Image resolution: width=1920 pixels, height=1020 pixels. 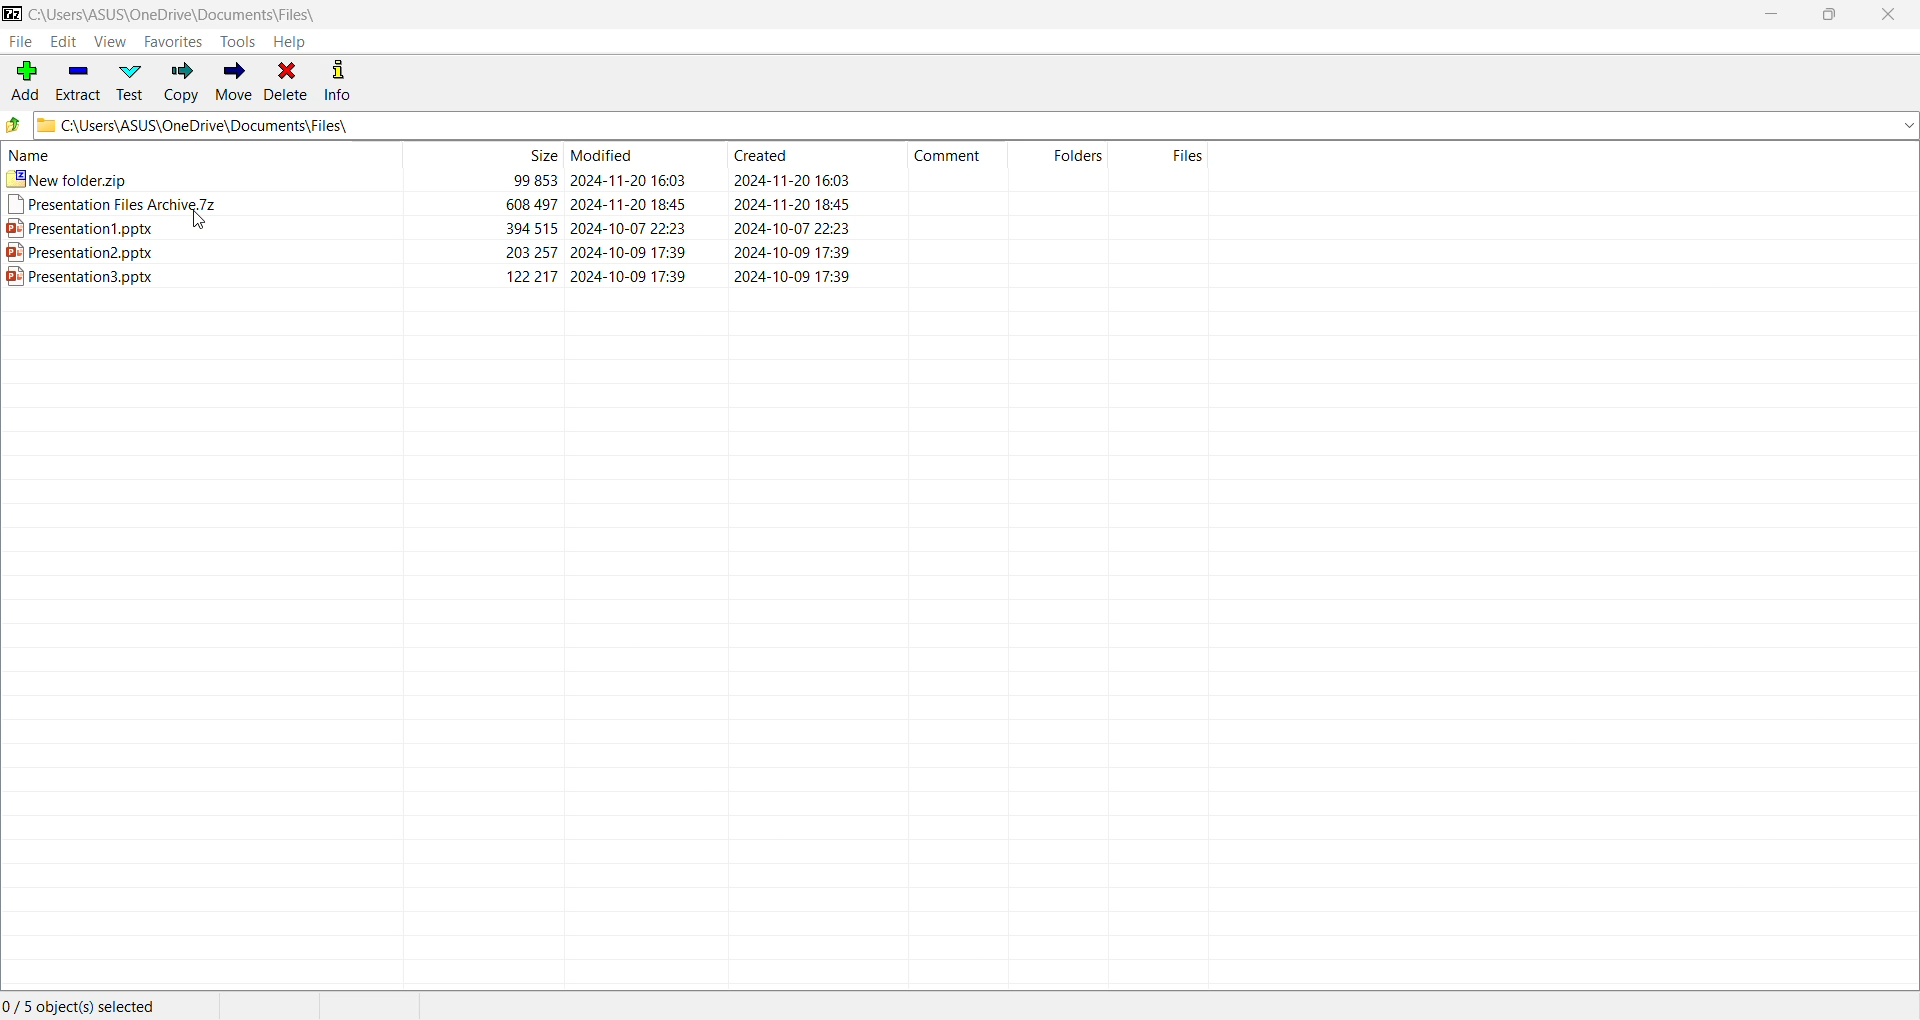 What do you see at coordinates (806, 156) in the screenshot?
I see `created` at bounding box center [806, 156].